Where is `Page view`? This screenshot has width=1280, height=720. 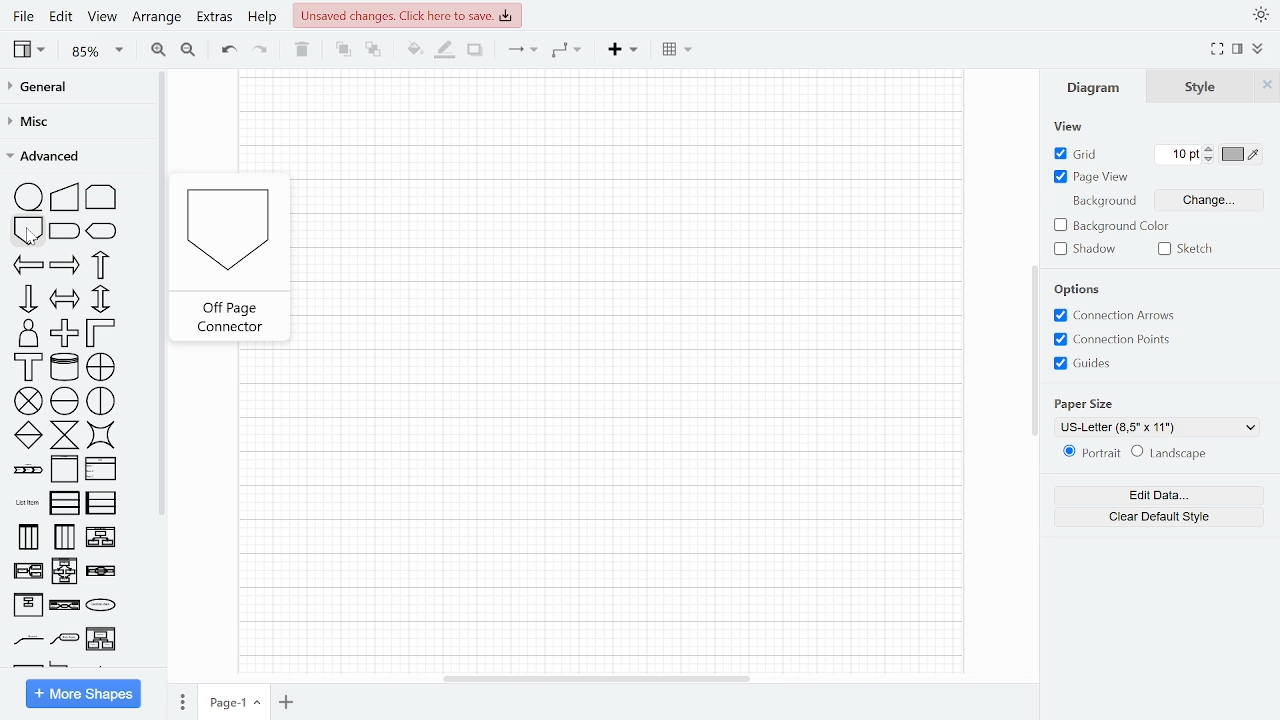 Page view is located at coordinates (1095, 178).